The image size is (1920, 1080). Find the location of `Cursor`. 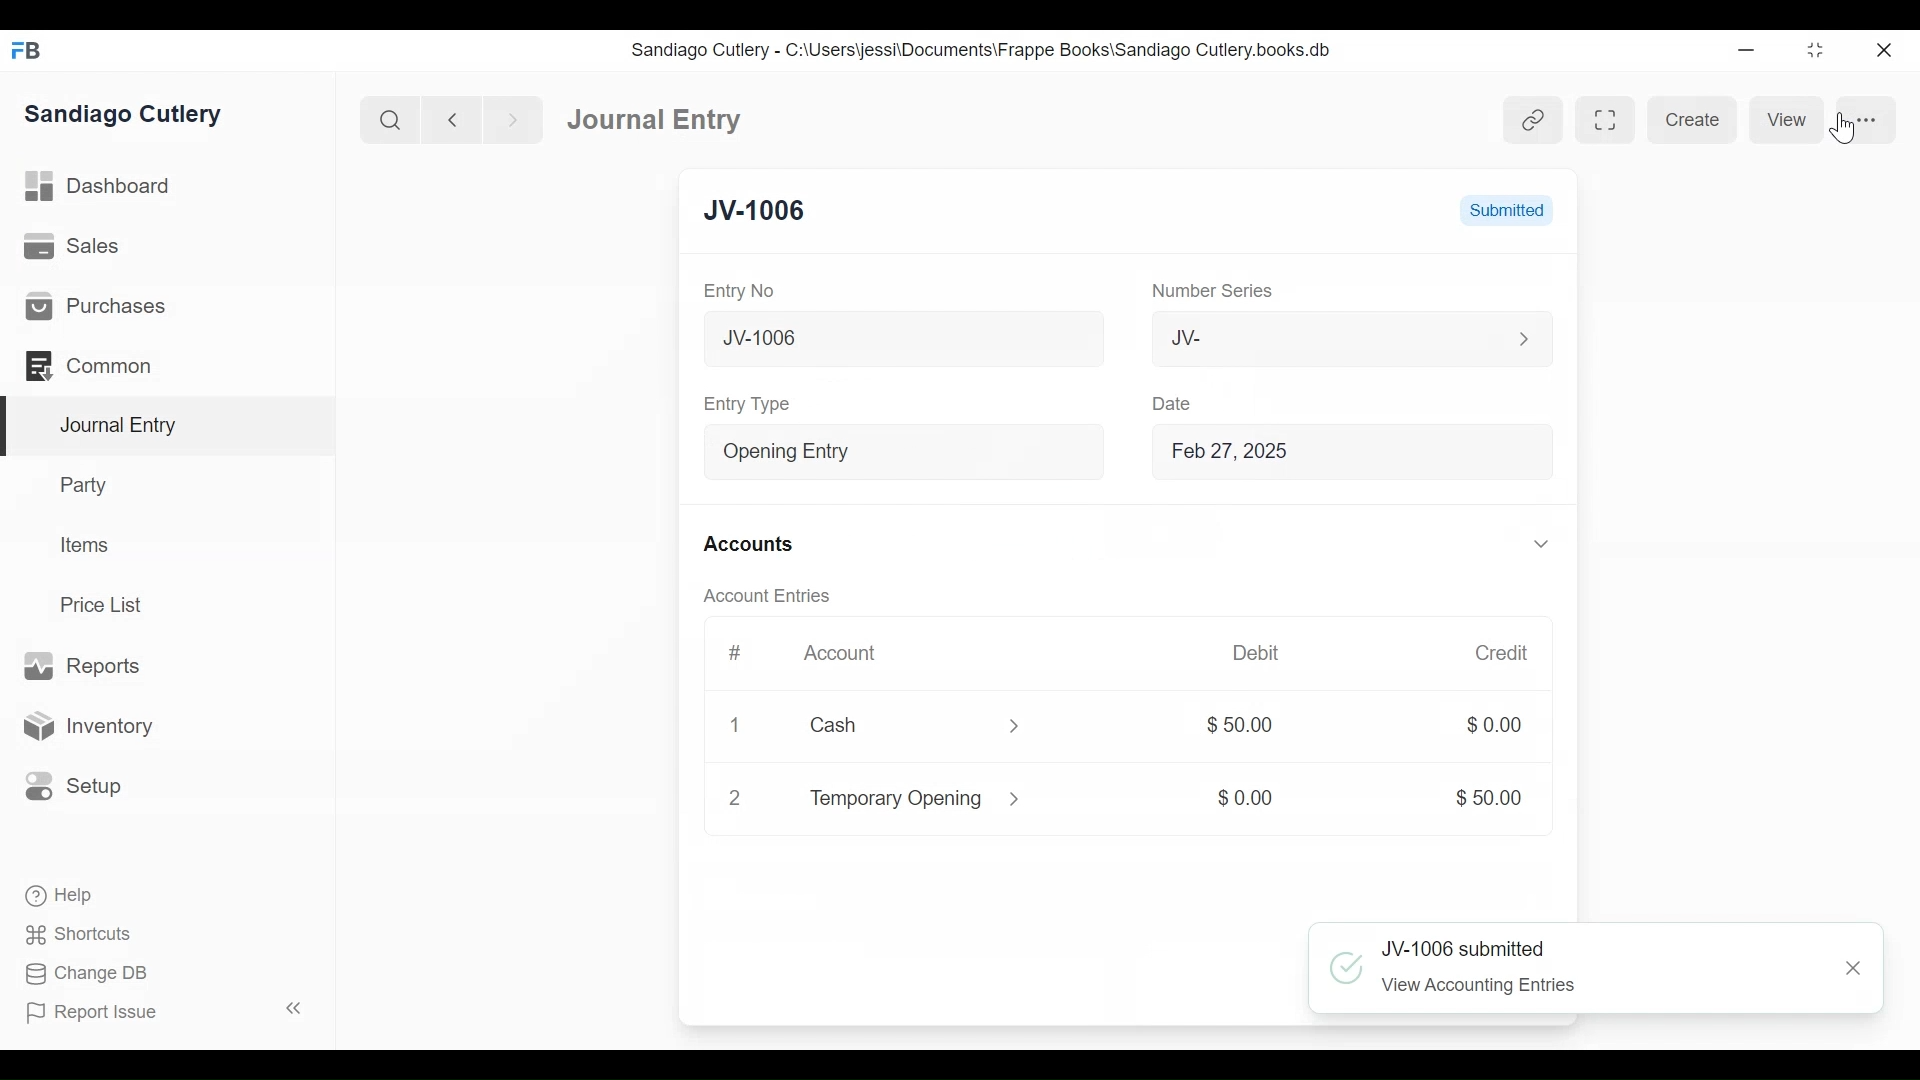

Cursor is located at coordinates (1844, 127).